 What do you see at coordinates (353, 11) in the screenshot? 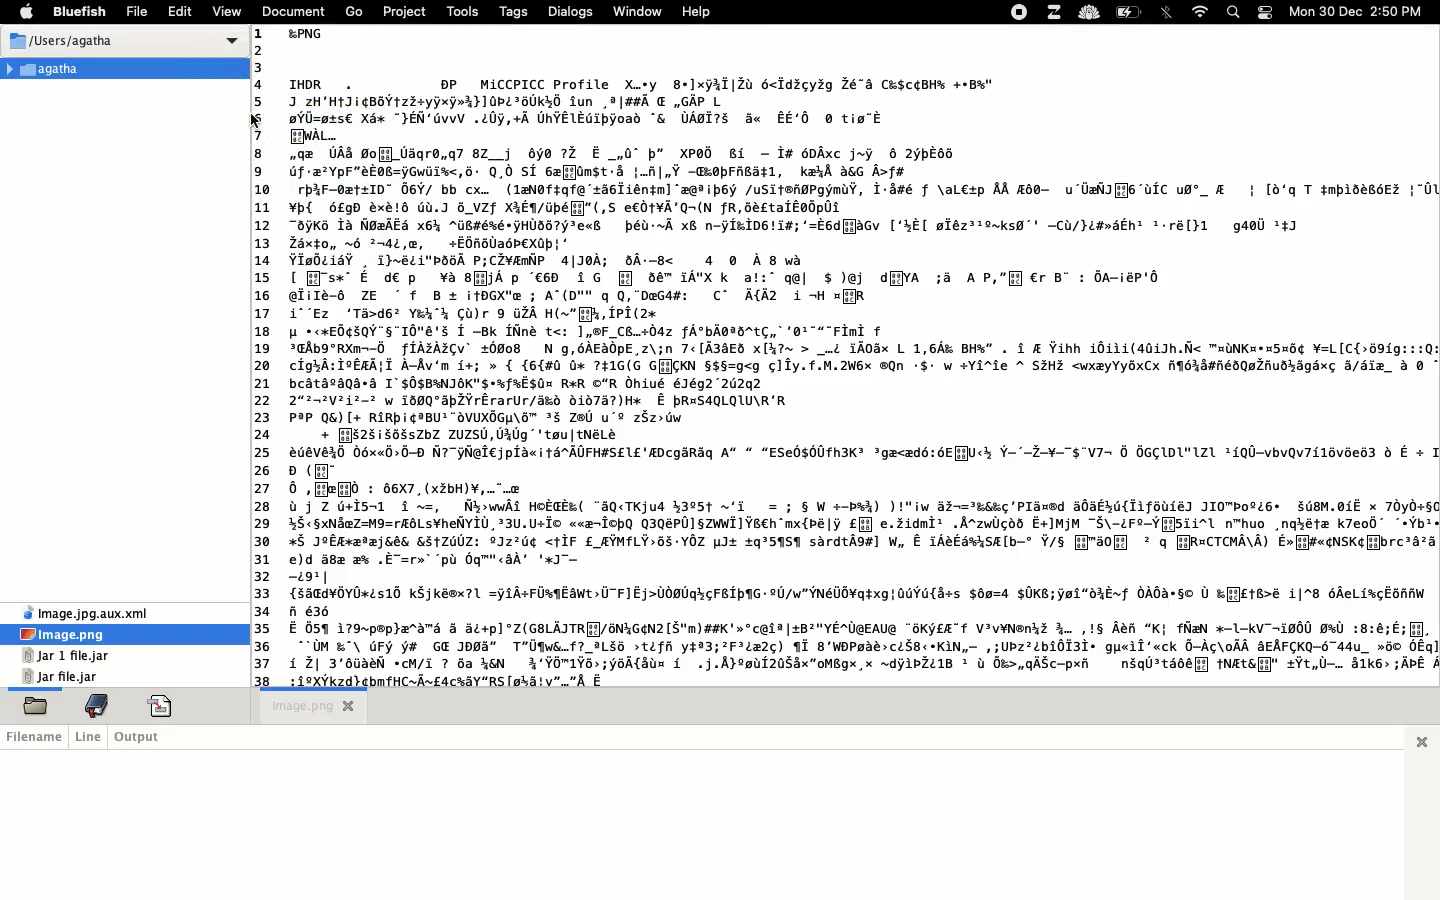
I see `go` at bounding box center [353, 11].